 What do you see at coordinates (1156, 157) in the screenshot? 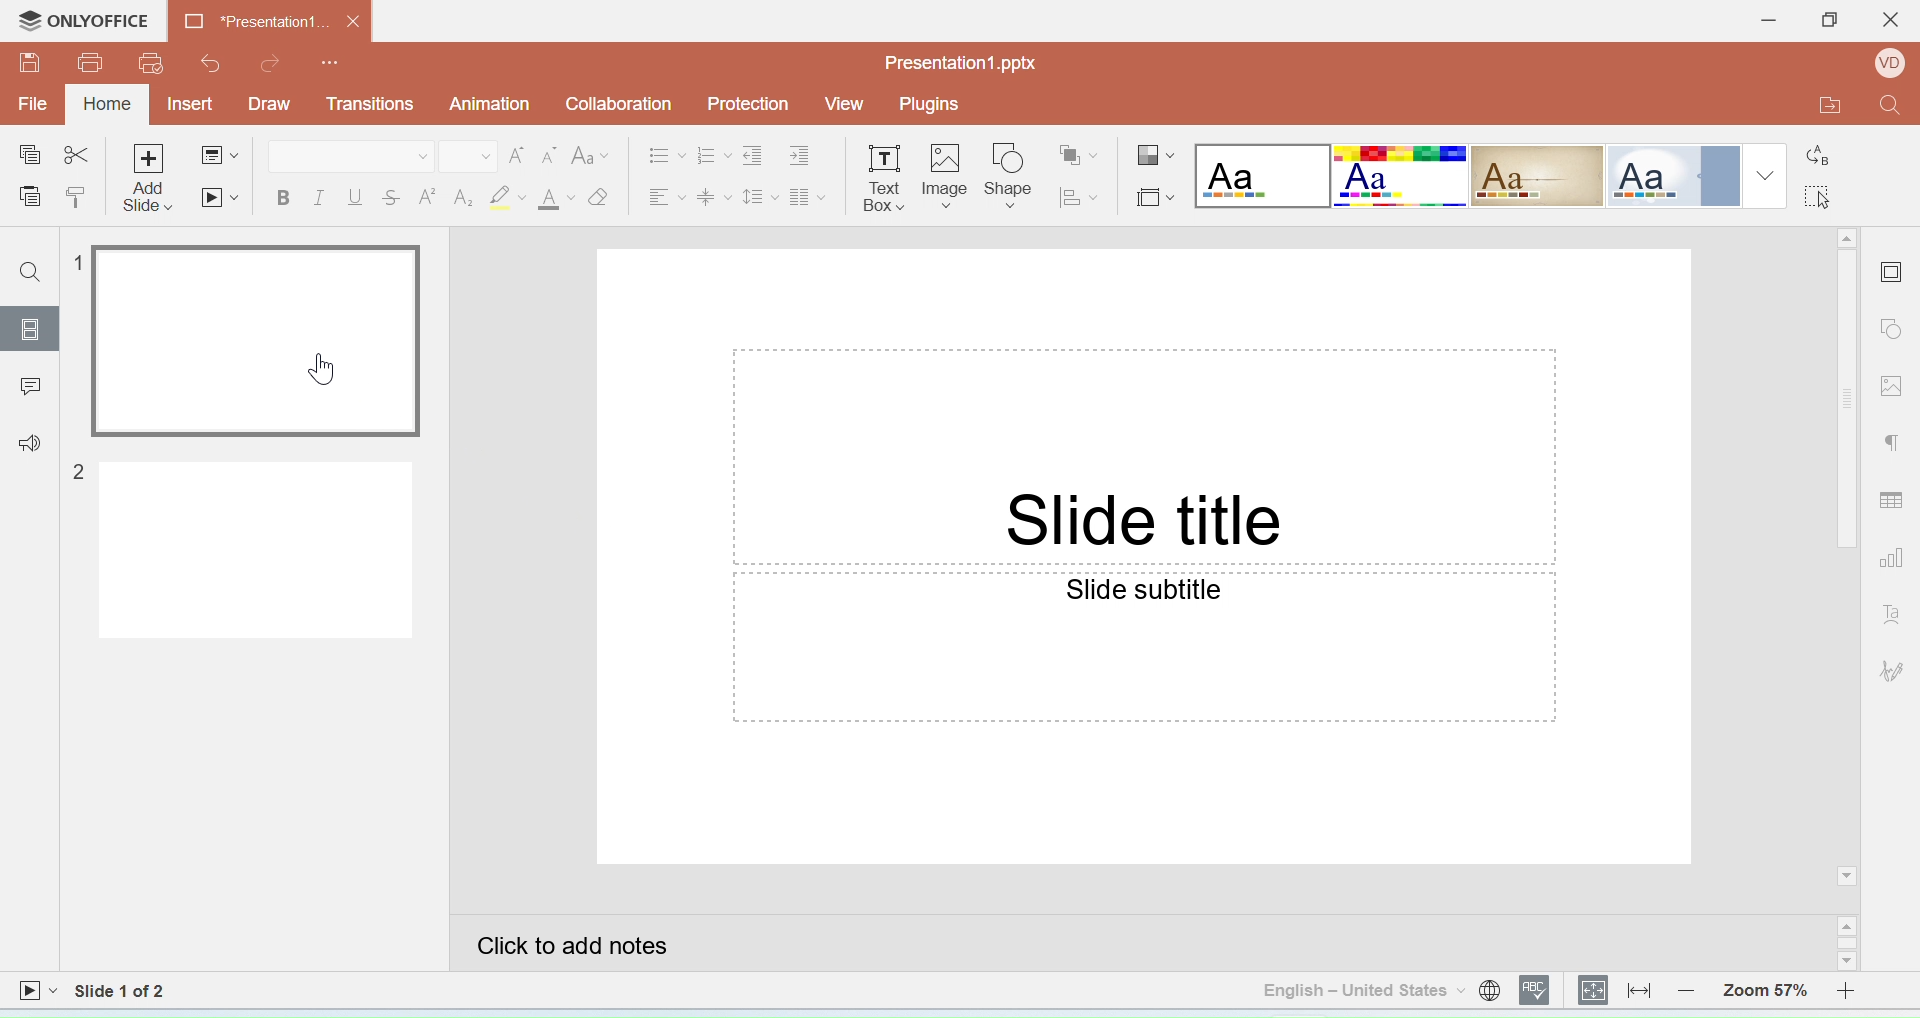
I see `Change color theme` at bounding box center [1156, 157].